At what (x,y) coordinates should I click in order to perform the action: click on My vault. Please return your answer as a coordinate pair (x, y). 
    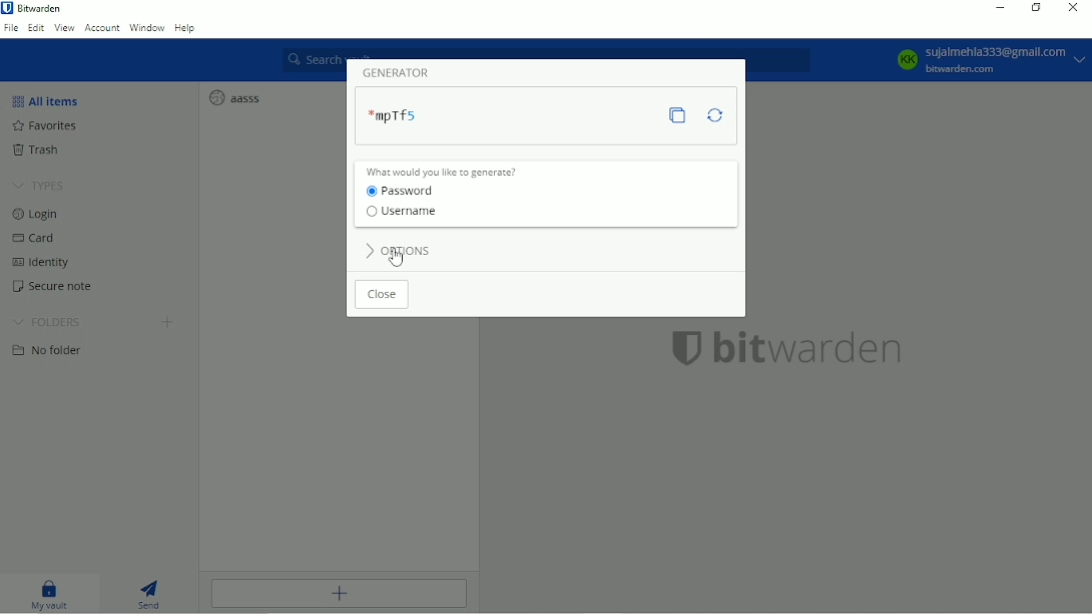
    Looking at the image, I should click on (50, 592).